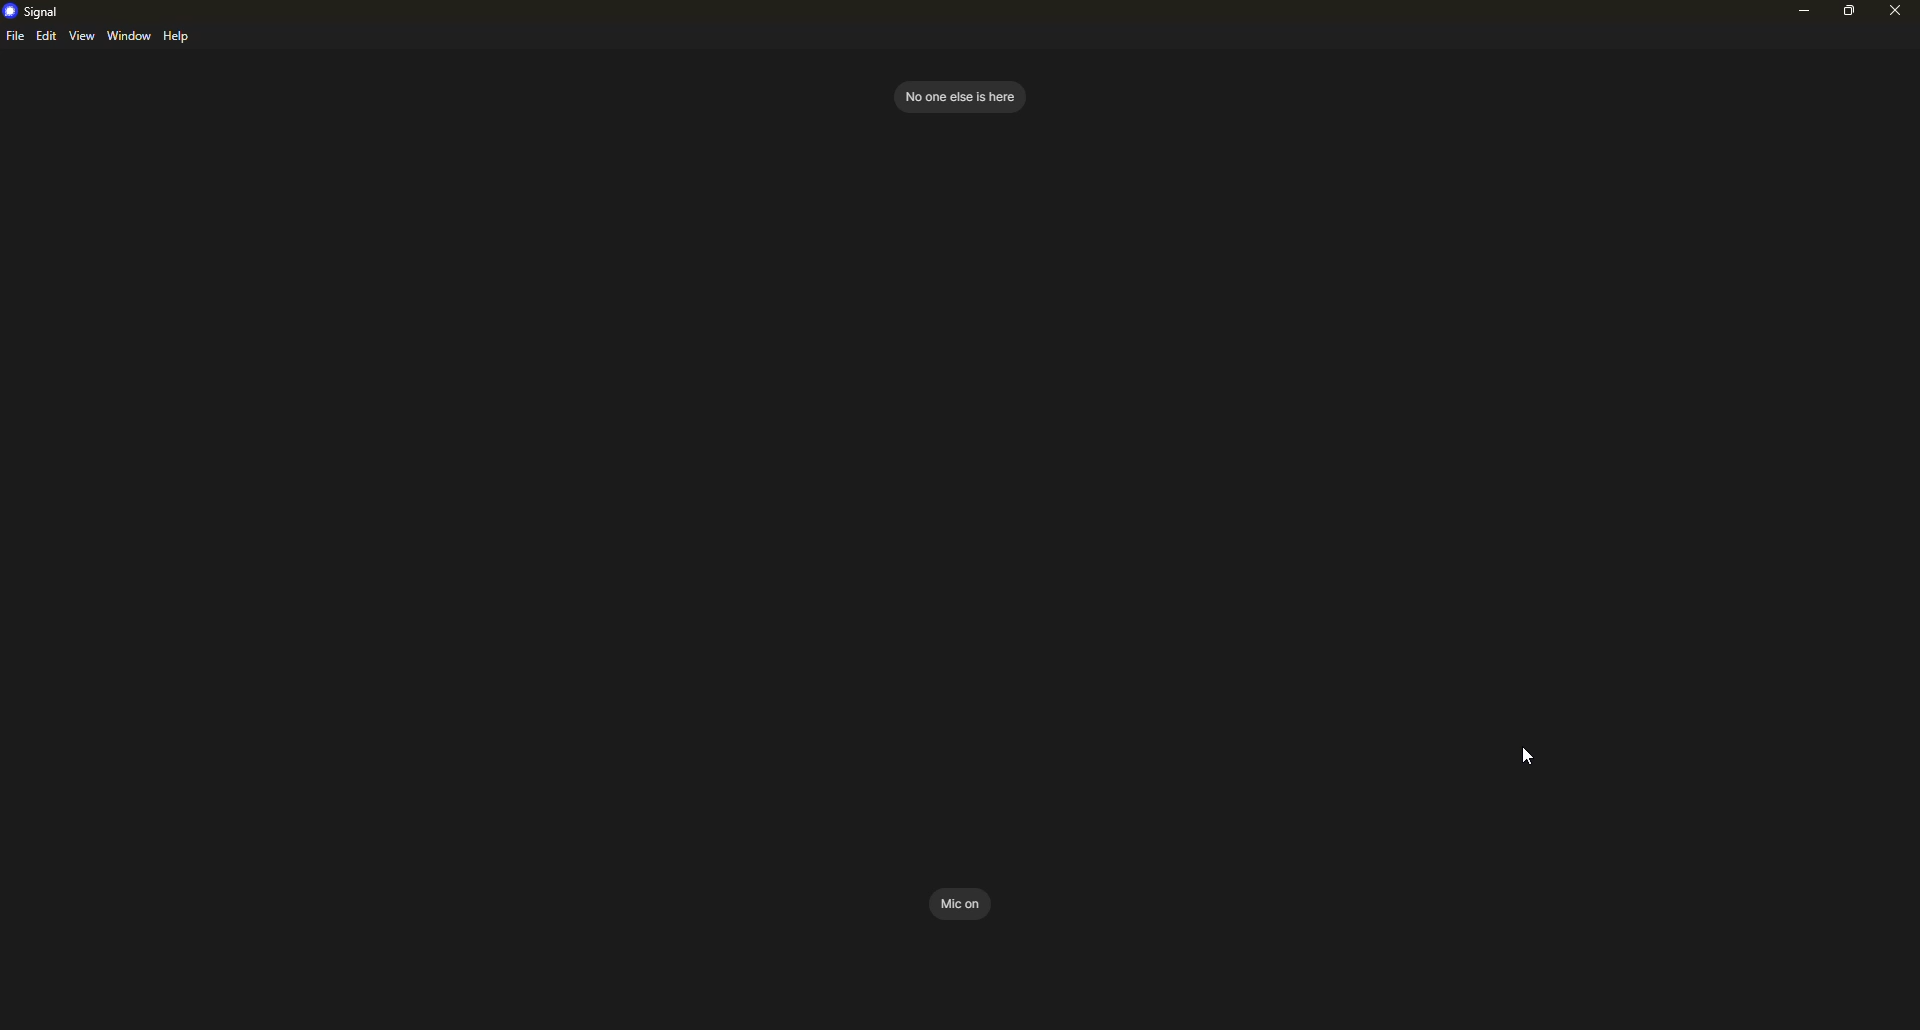 The height and width of the screenshot is (1030, 1920). Describe the element at coordinates (1798, 14) in the screenshot. I see `minimize` at that location.